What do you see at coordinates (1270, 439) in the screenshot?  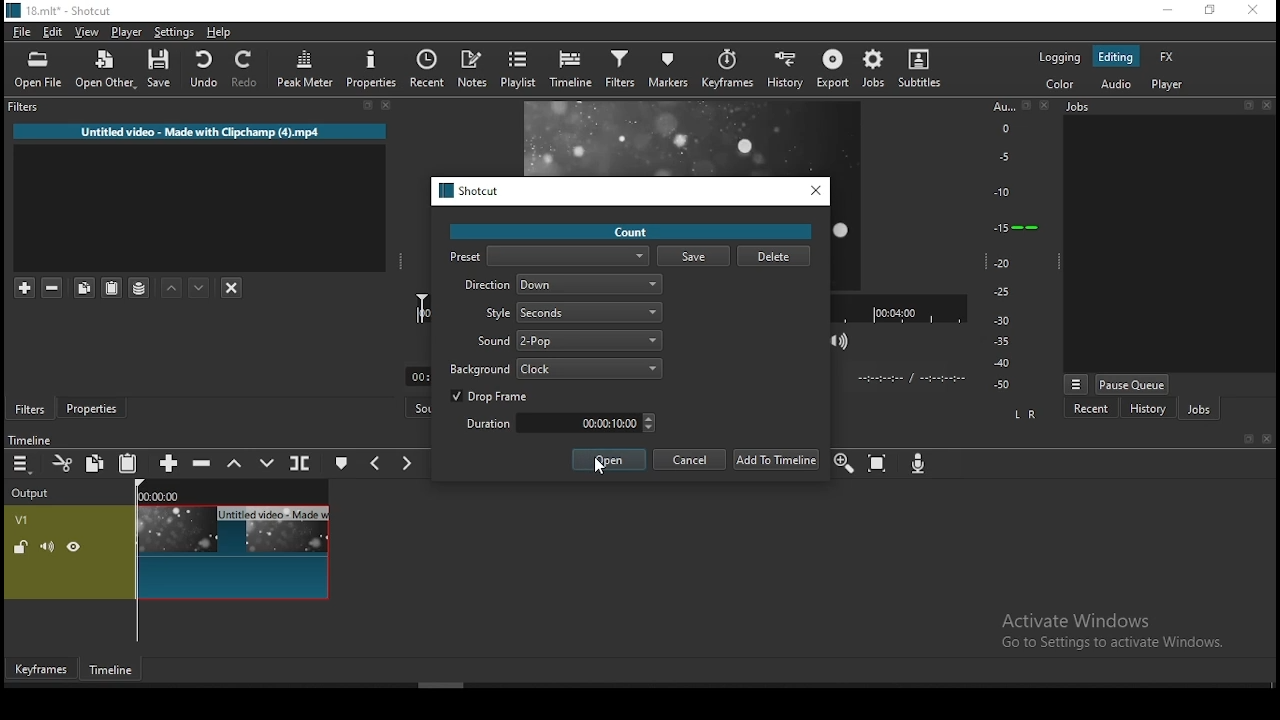 I see `Close` at bounding box center [1270, 439].